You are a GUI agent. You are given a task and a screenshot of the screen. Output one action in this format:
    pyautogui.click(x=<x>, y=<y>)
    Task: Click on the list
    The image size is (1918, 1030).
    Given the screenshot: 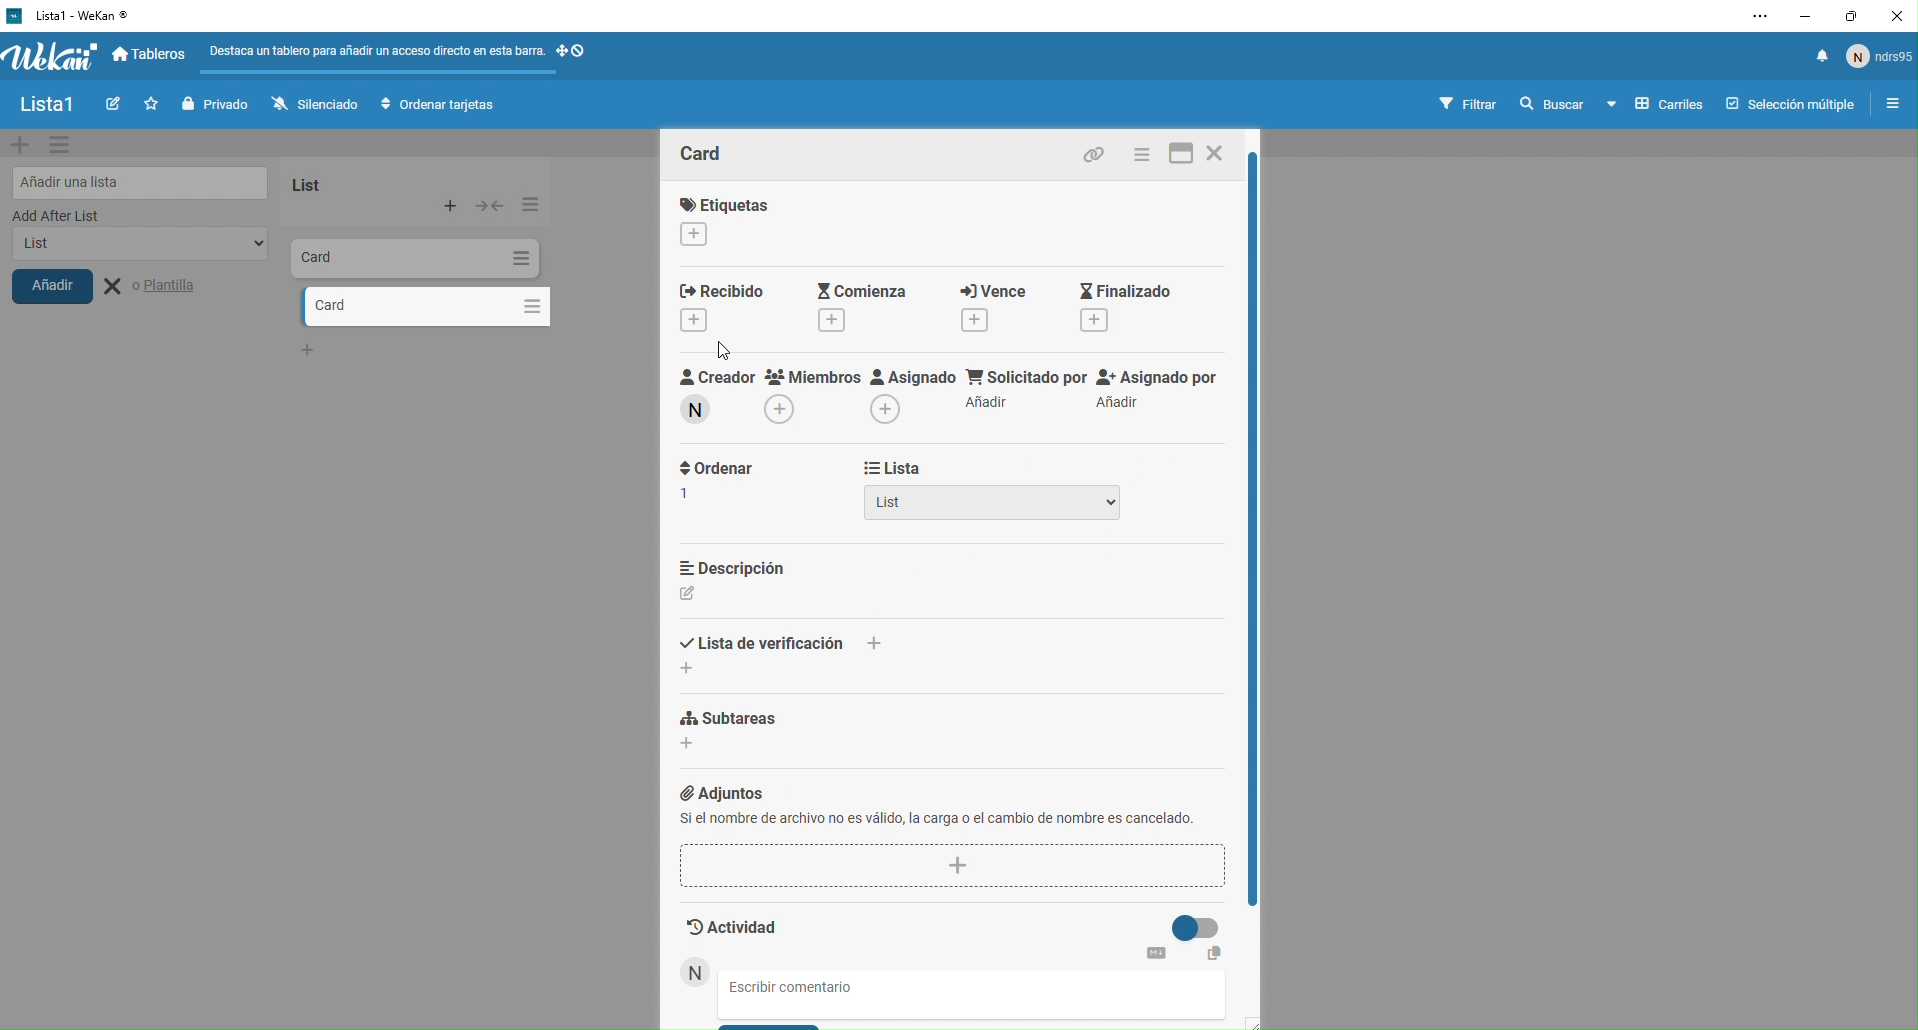 What is the action you would take?
    pyautogui.click(x=336, y=181)
    